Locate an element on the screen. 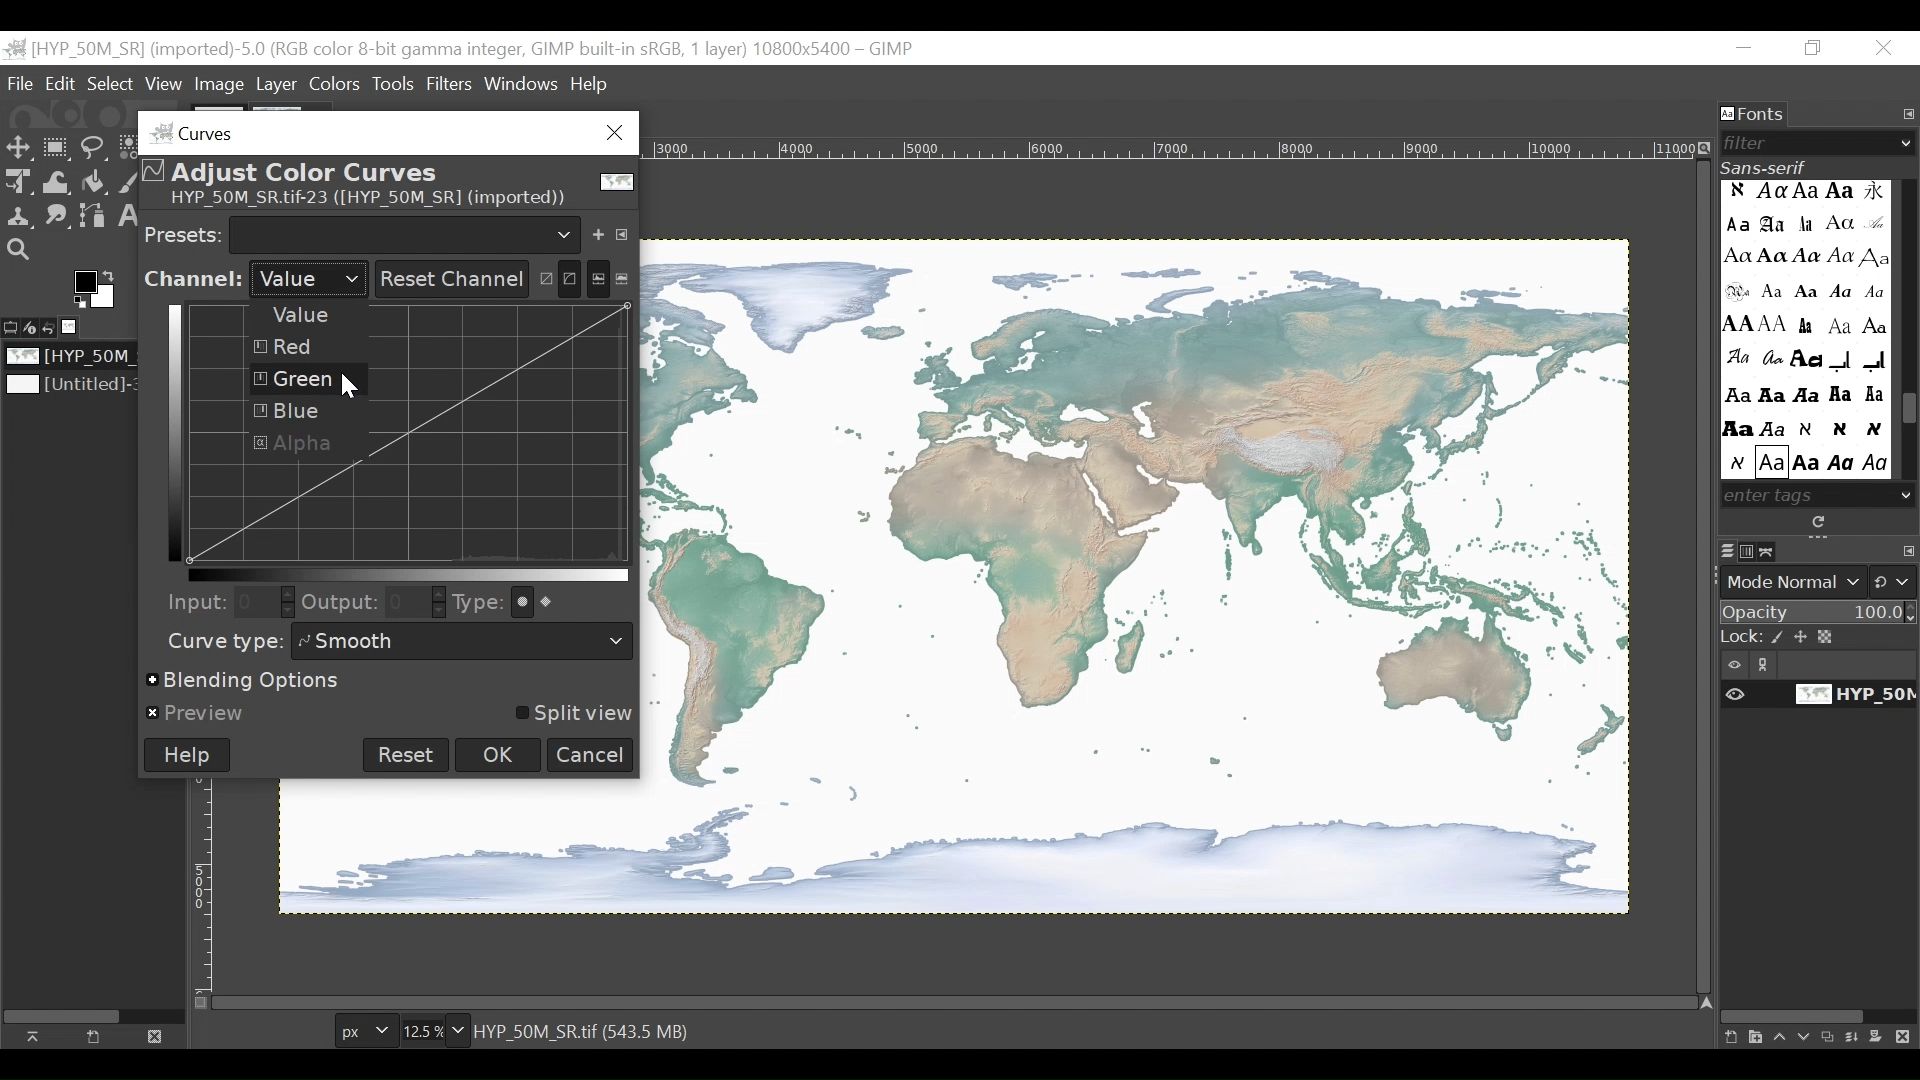 The width and height of the screenshot is (1920, 1080). Unified Transform tool is located at coordinates (16, 181).